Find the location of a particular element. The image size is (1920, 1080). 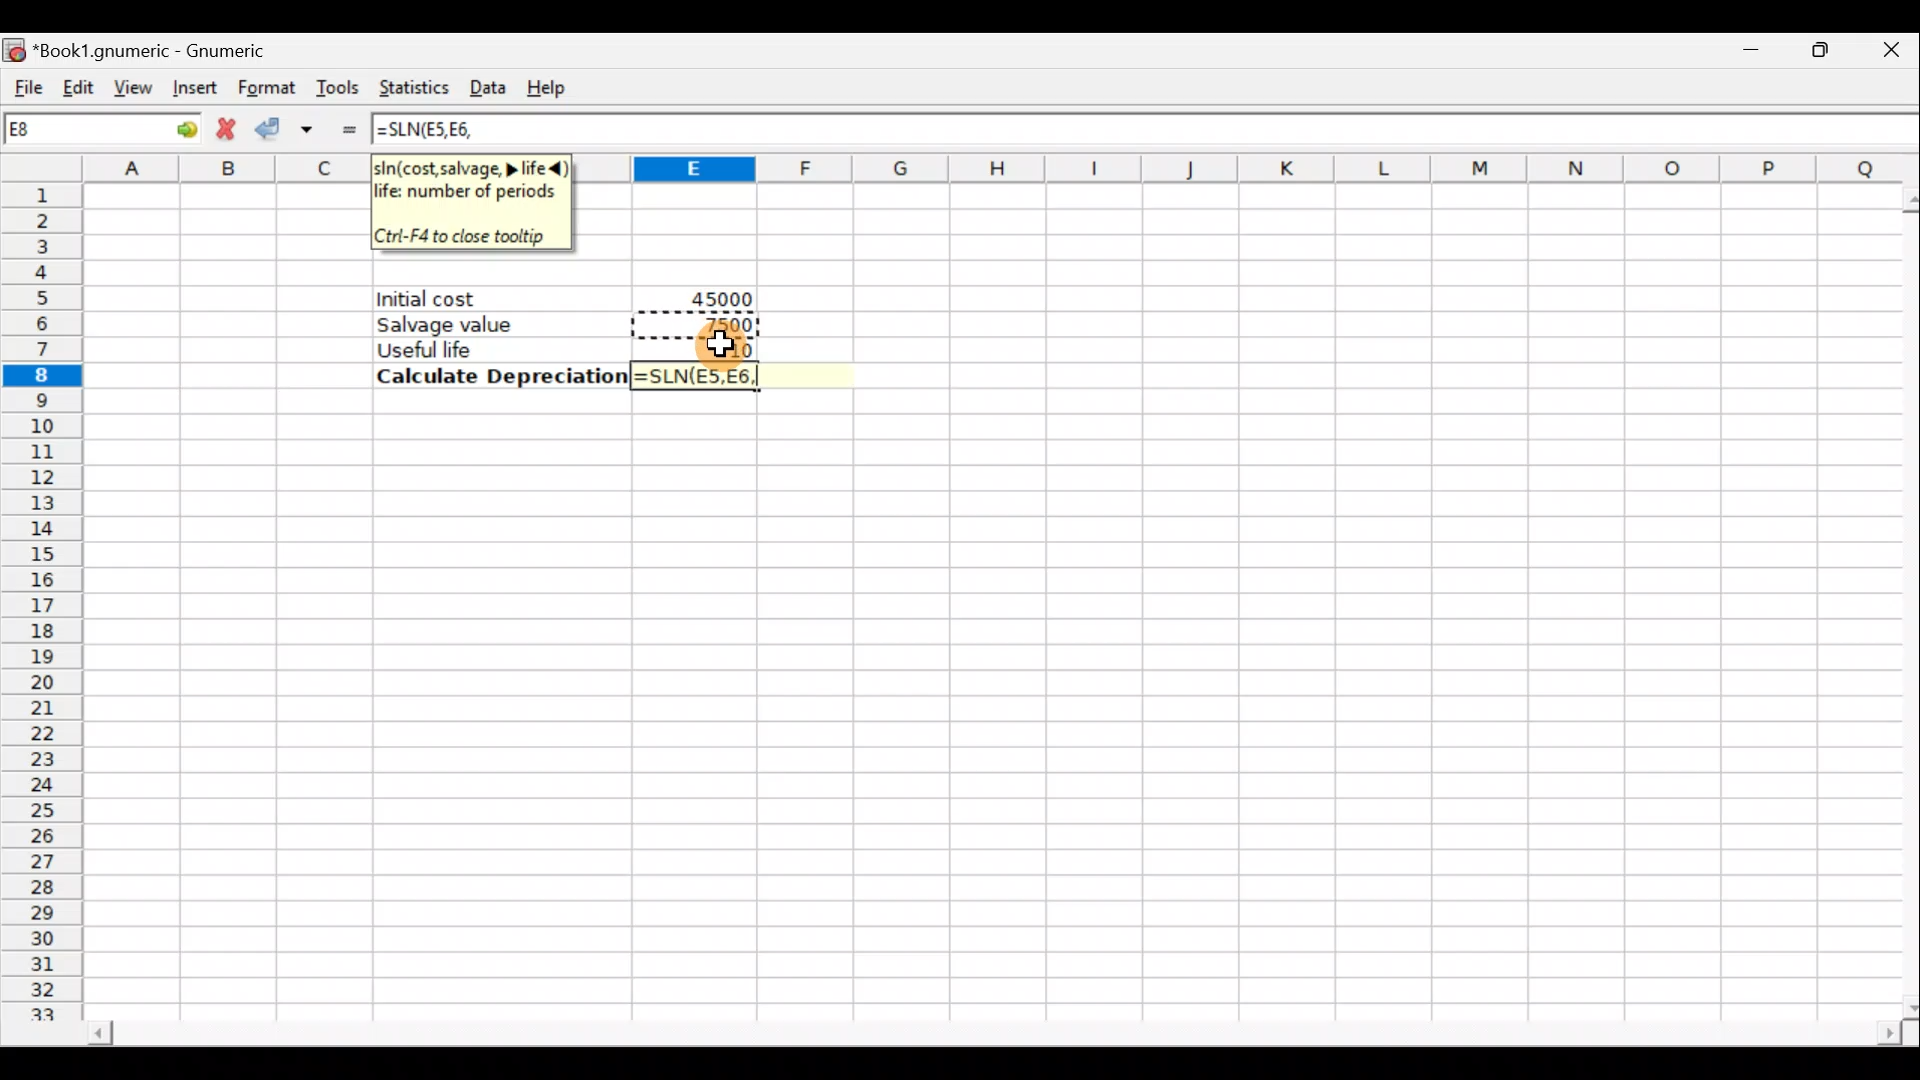

Statistics is located at coordinates (414, 83).